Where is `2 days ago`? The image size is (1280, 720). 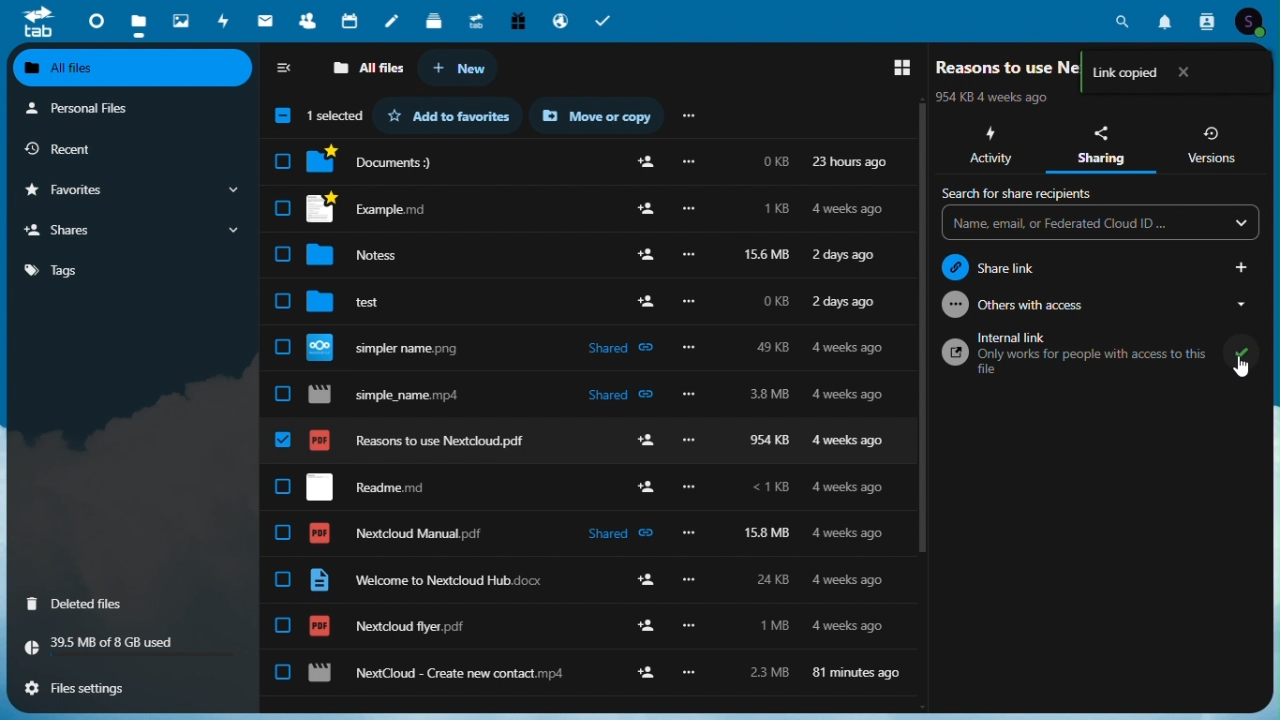 2 days ago is located at coordinates (853, 301).